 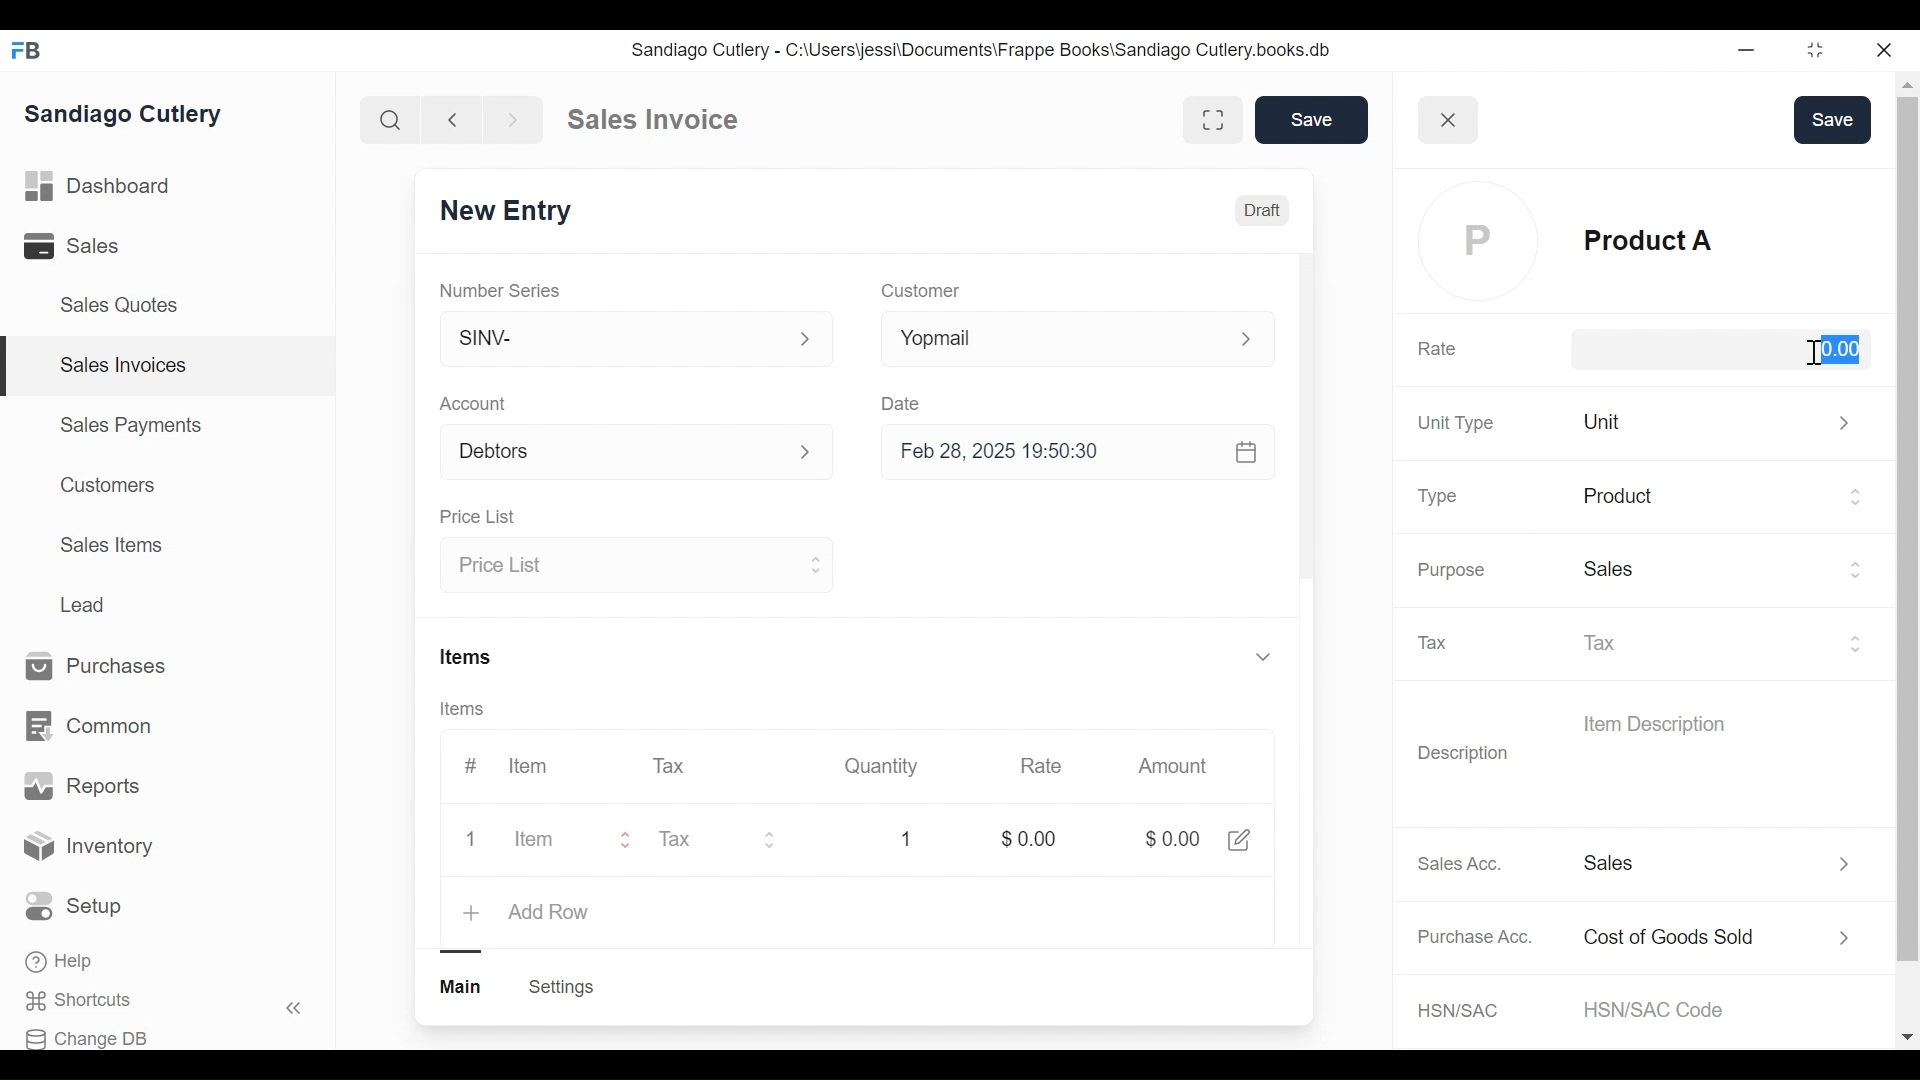 What do you see at coordinates (1083, 339) in the screenshot?
I see `Yopmail` at bounding box center [1083, 339].